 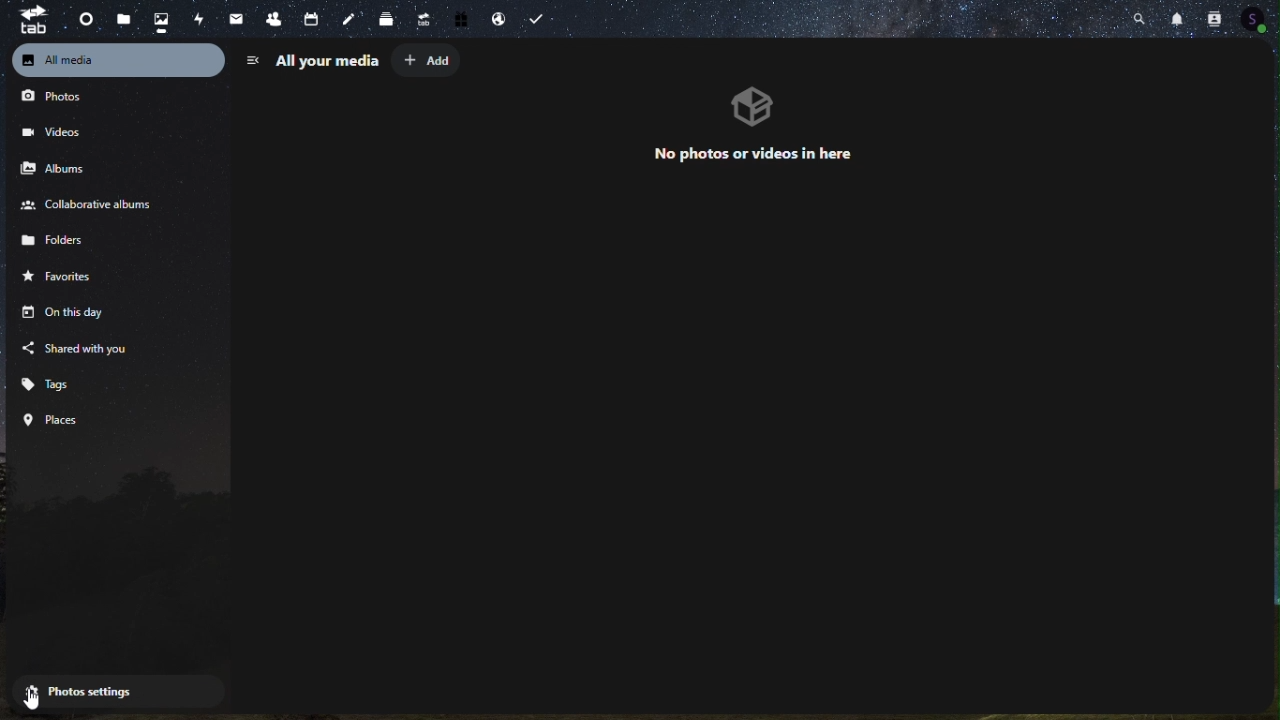 What do you see at coordinates (63, 168) in the screenshot?
I see `Albums ` at bounding box center [63, 168].